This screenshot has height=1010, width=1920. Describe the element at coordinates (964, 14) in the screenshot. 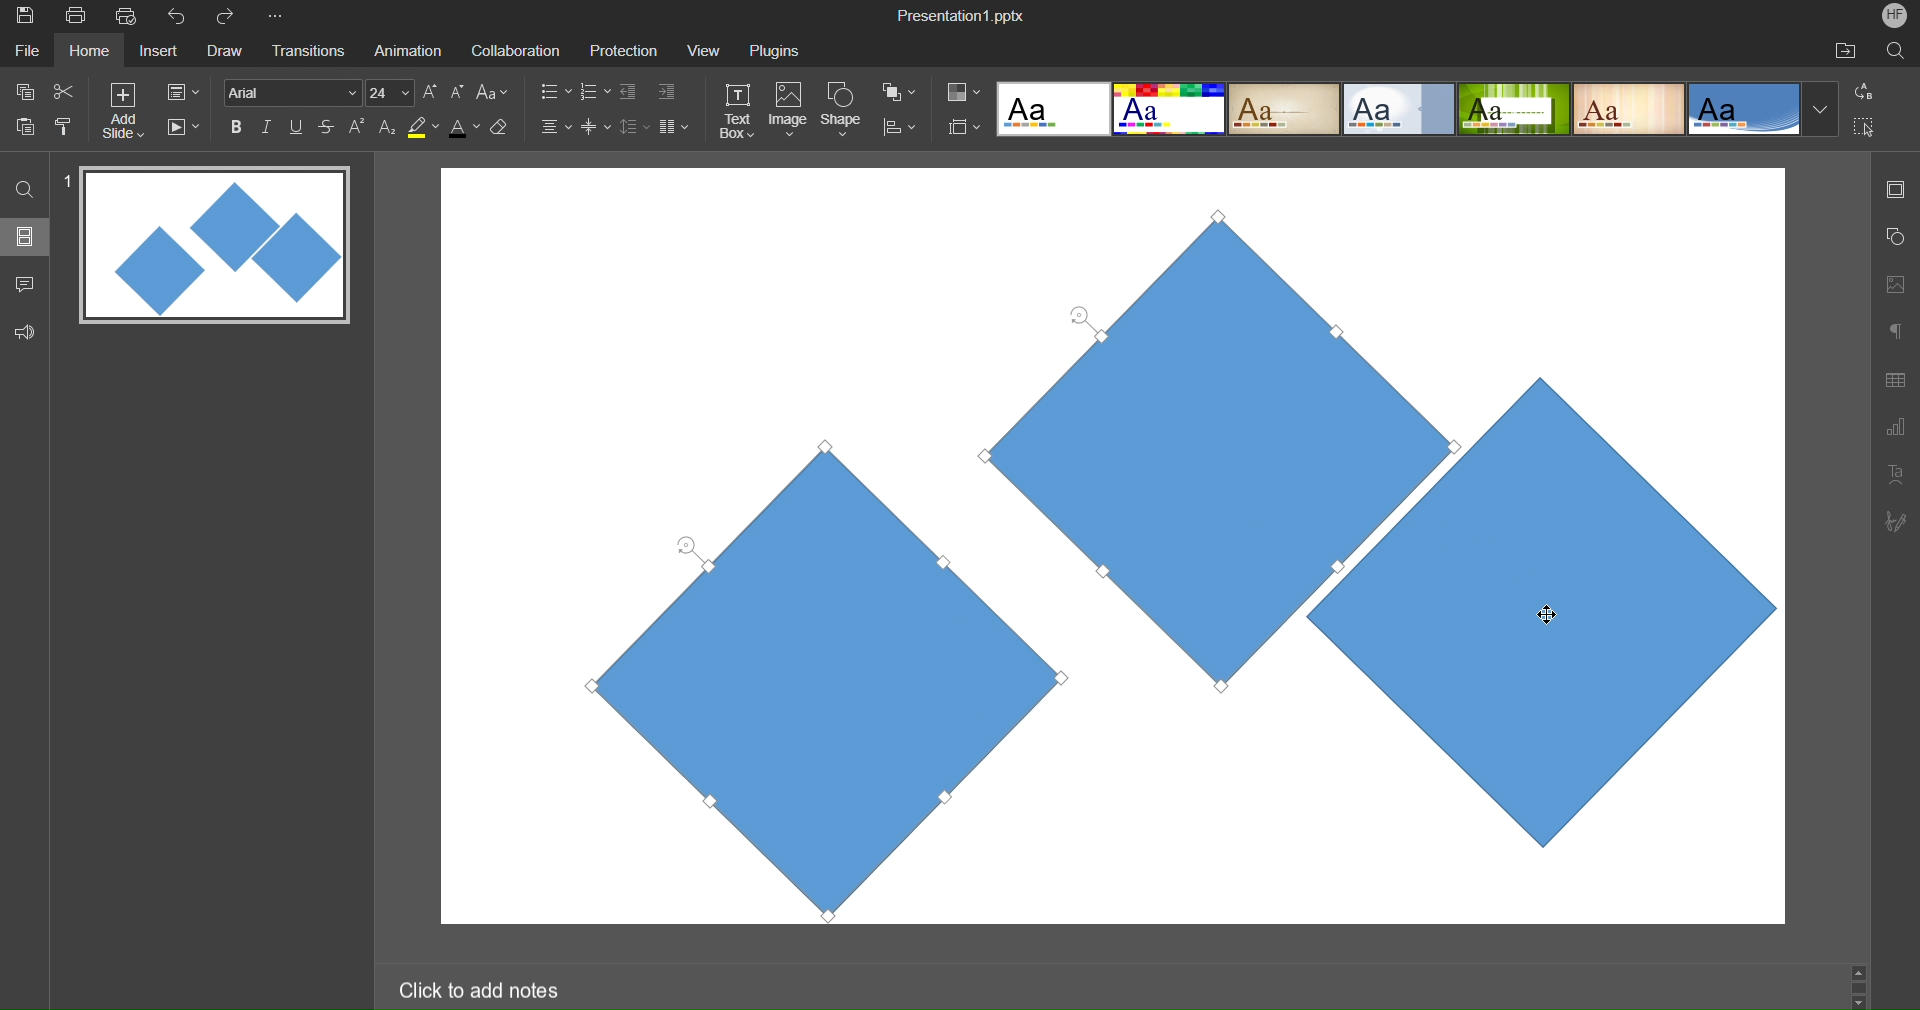

I see `Presentation Title` at that location.